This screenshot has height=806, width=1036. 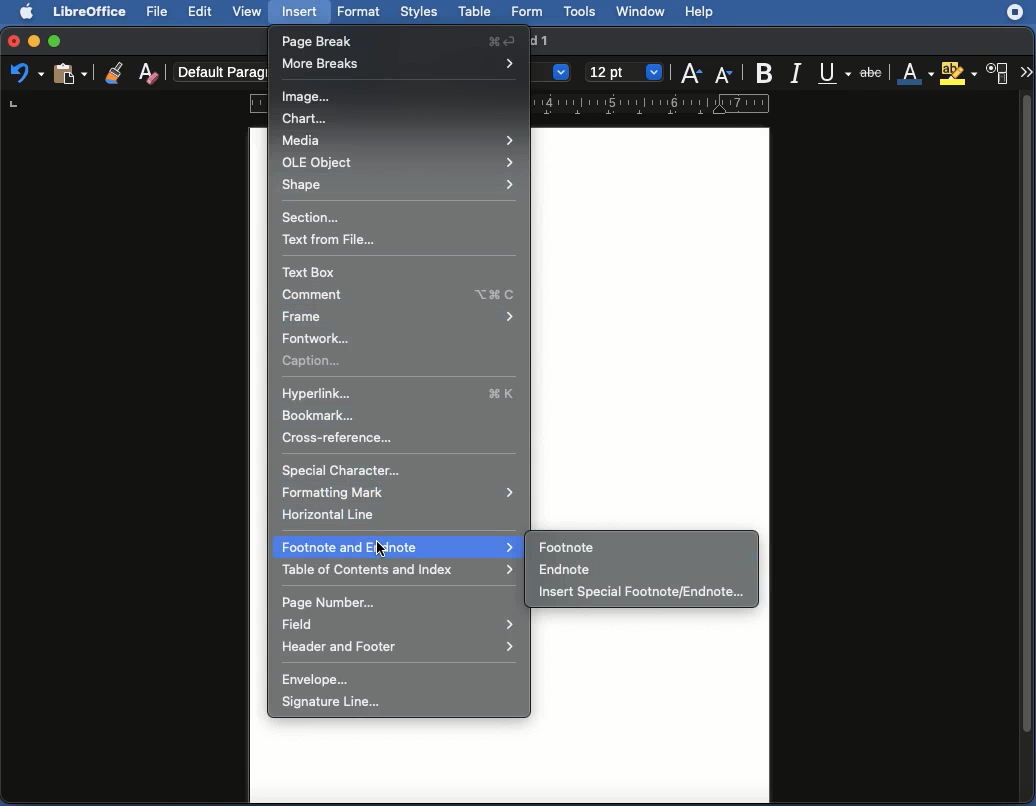 I want to click on Header and footer, so click(x=398, y=647).